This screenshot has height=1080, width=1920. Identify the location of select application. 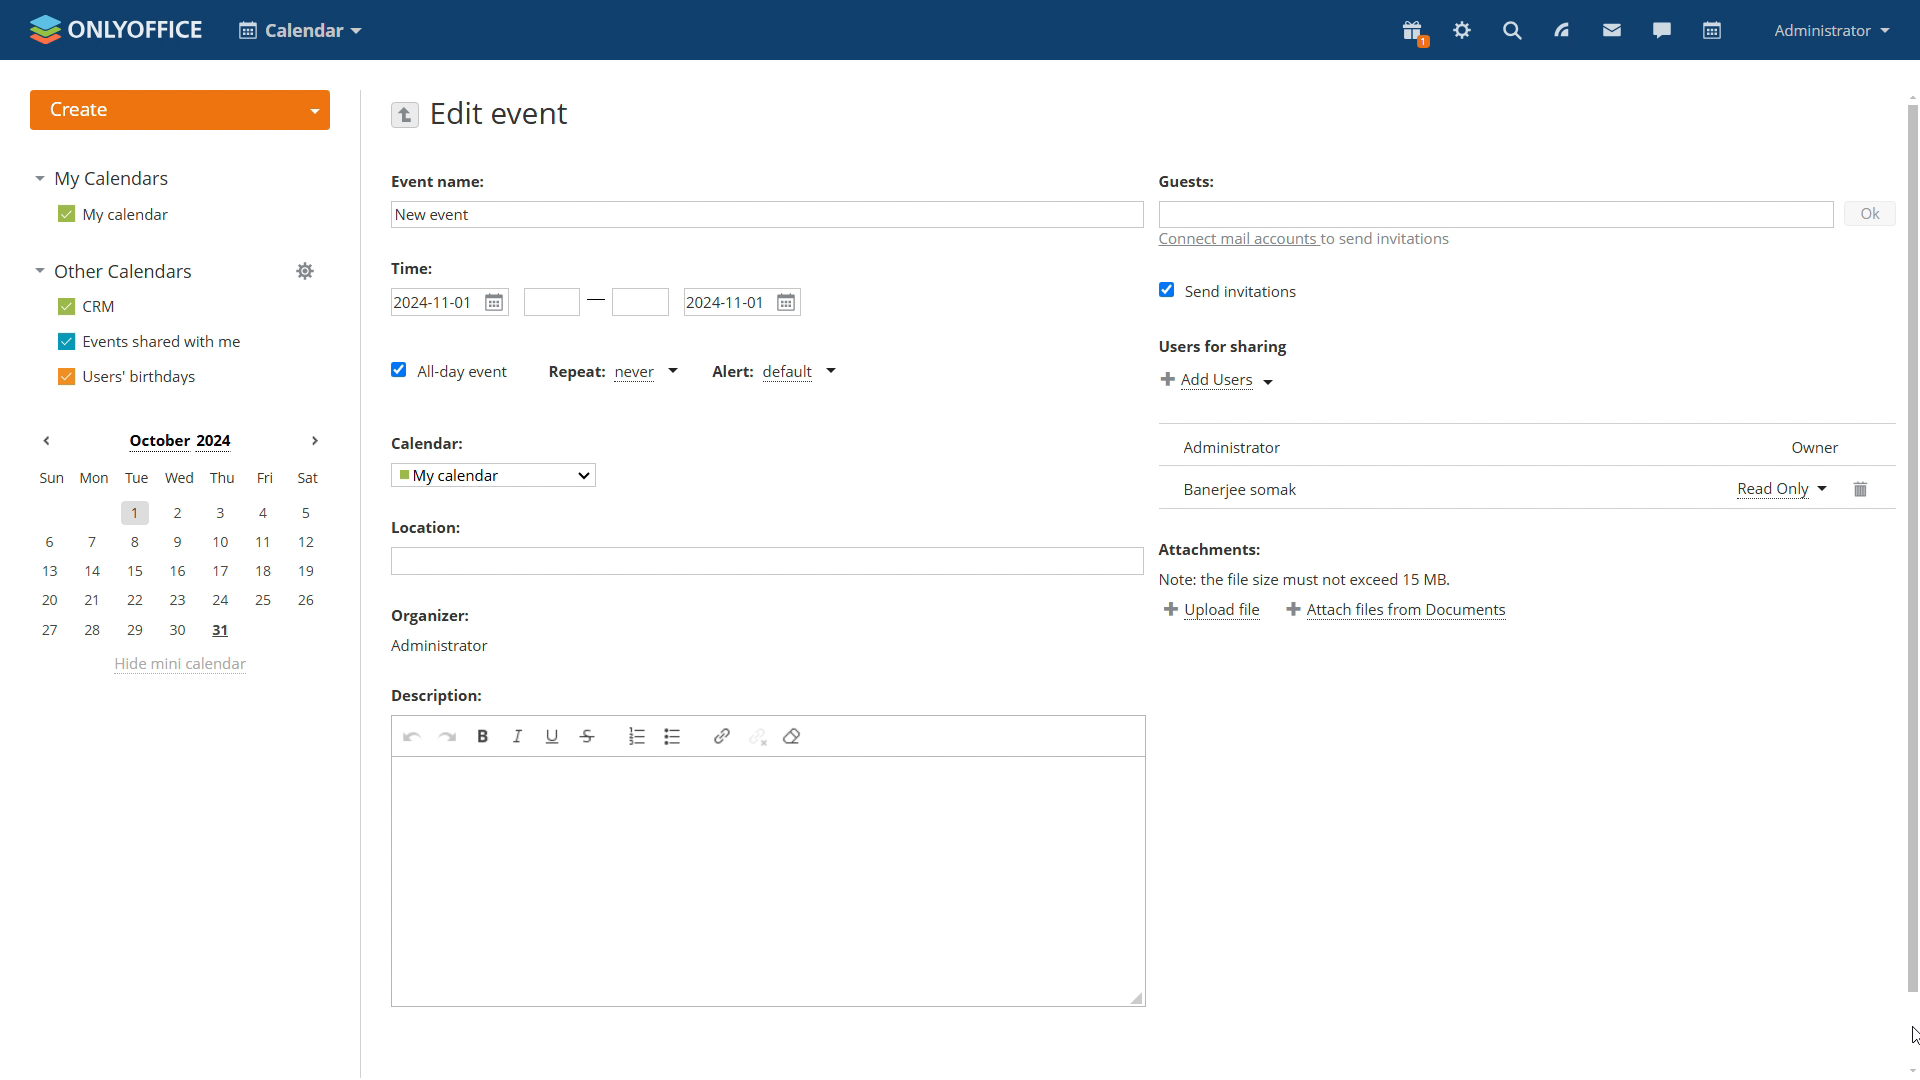
(303, 32).